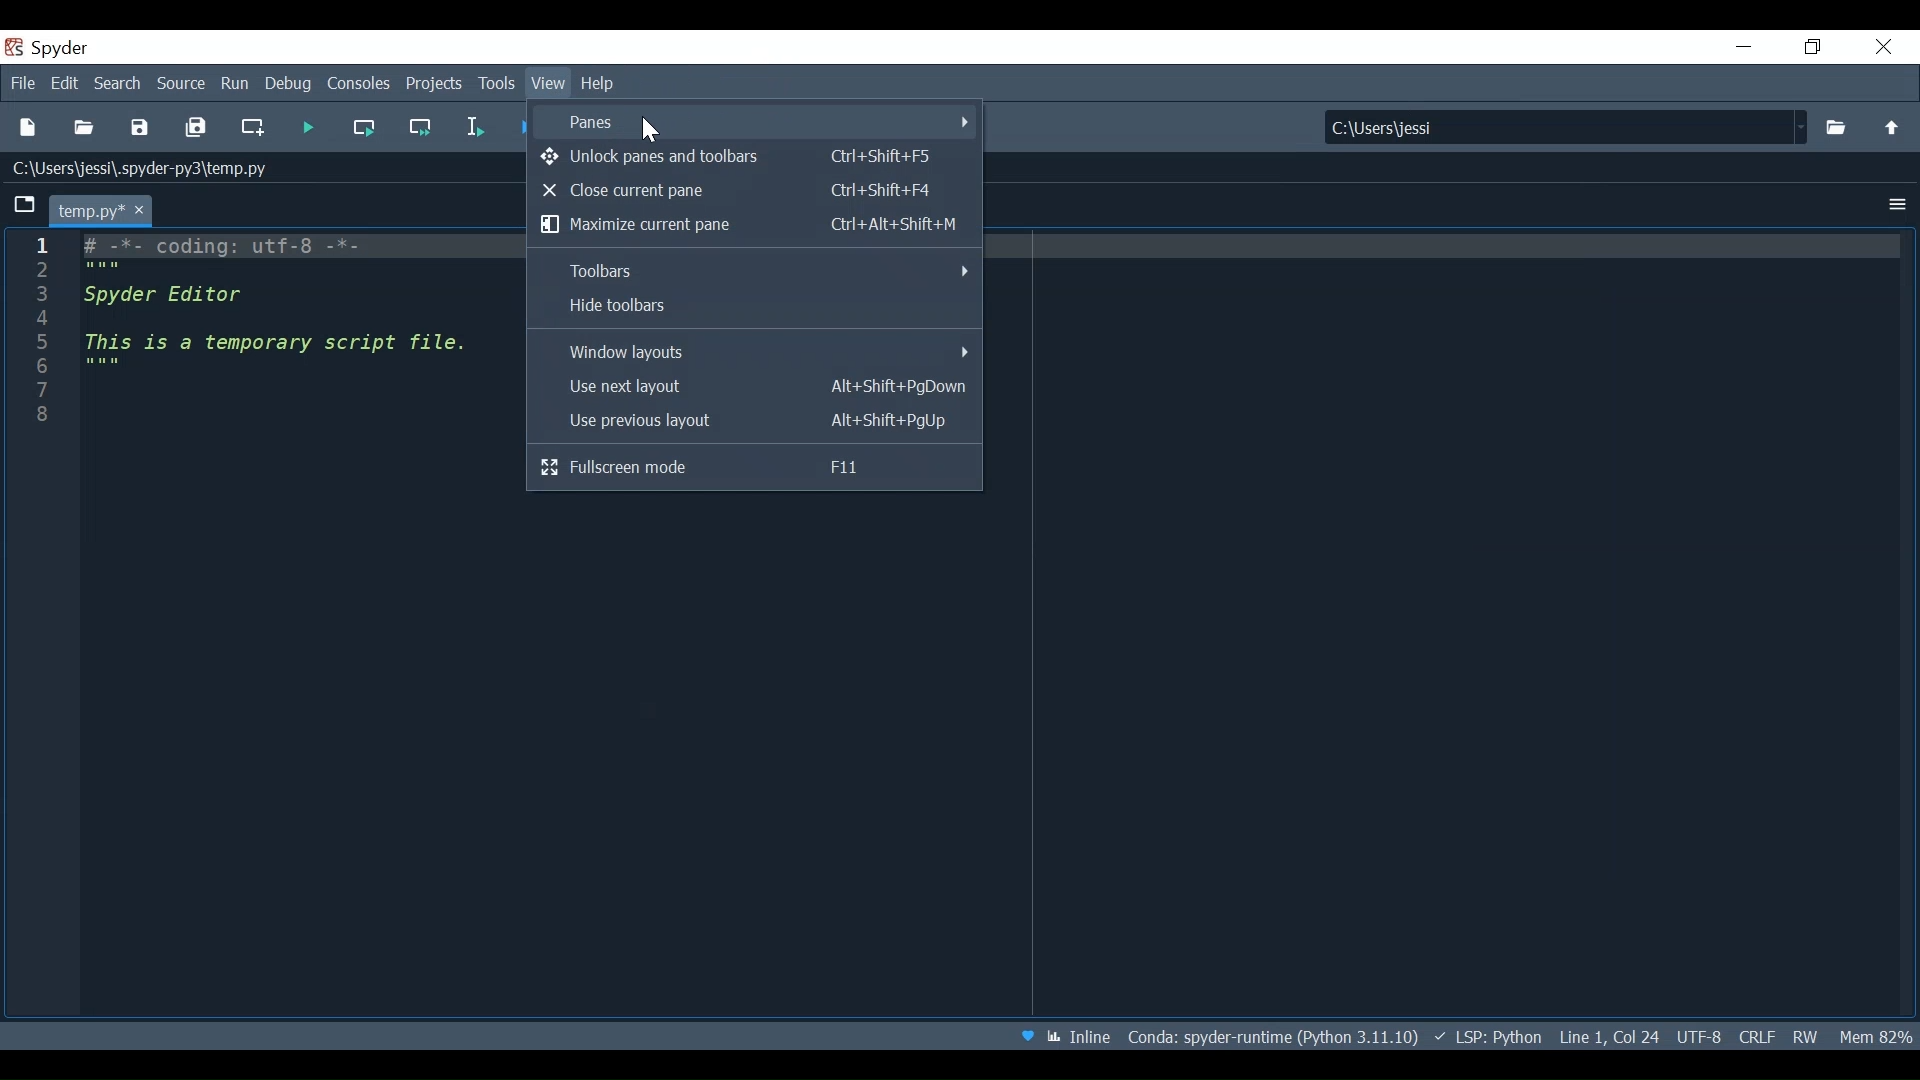  What do you see at coordinates (1882, 46) in the screenshot?
I see `Close` at bounding box center [1882, 46].